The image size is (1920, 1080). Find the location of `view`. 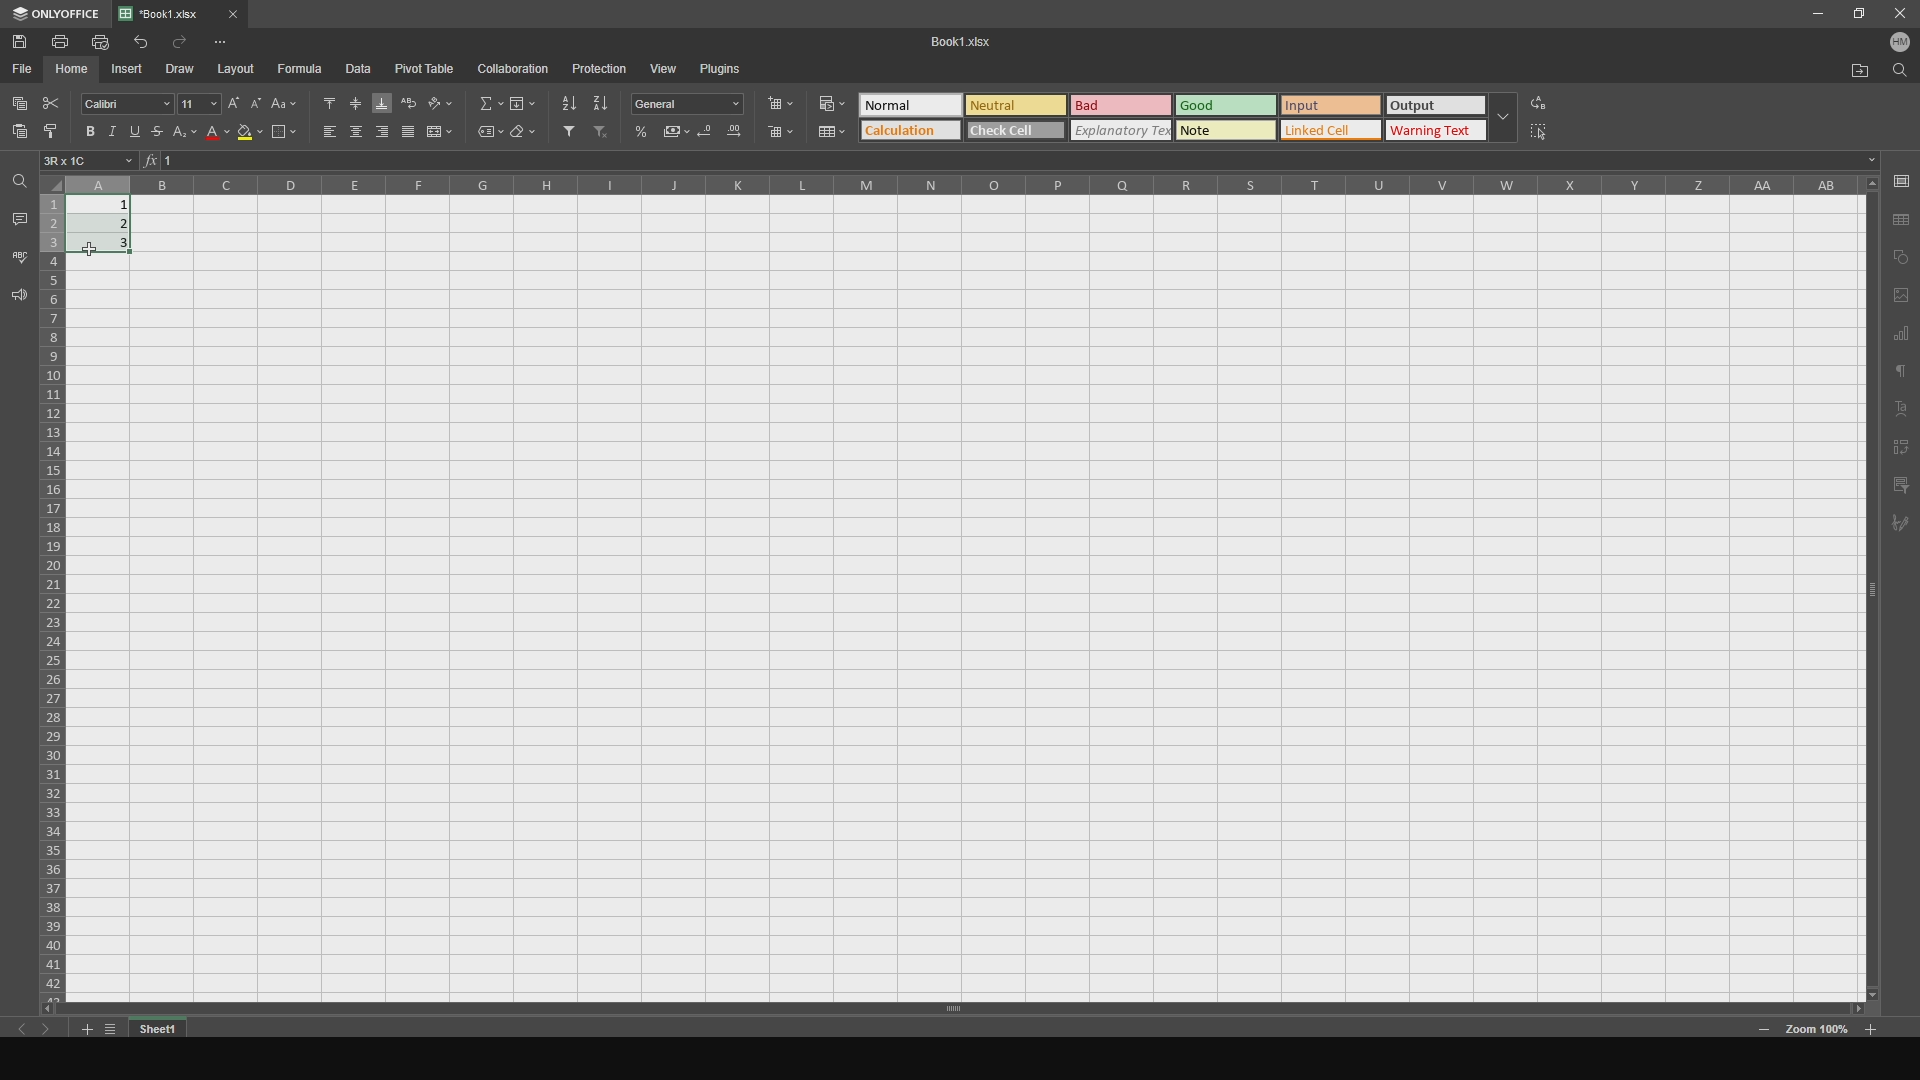

view is located at coordinates (664, 66).